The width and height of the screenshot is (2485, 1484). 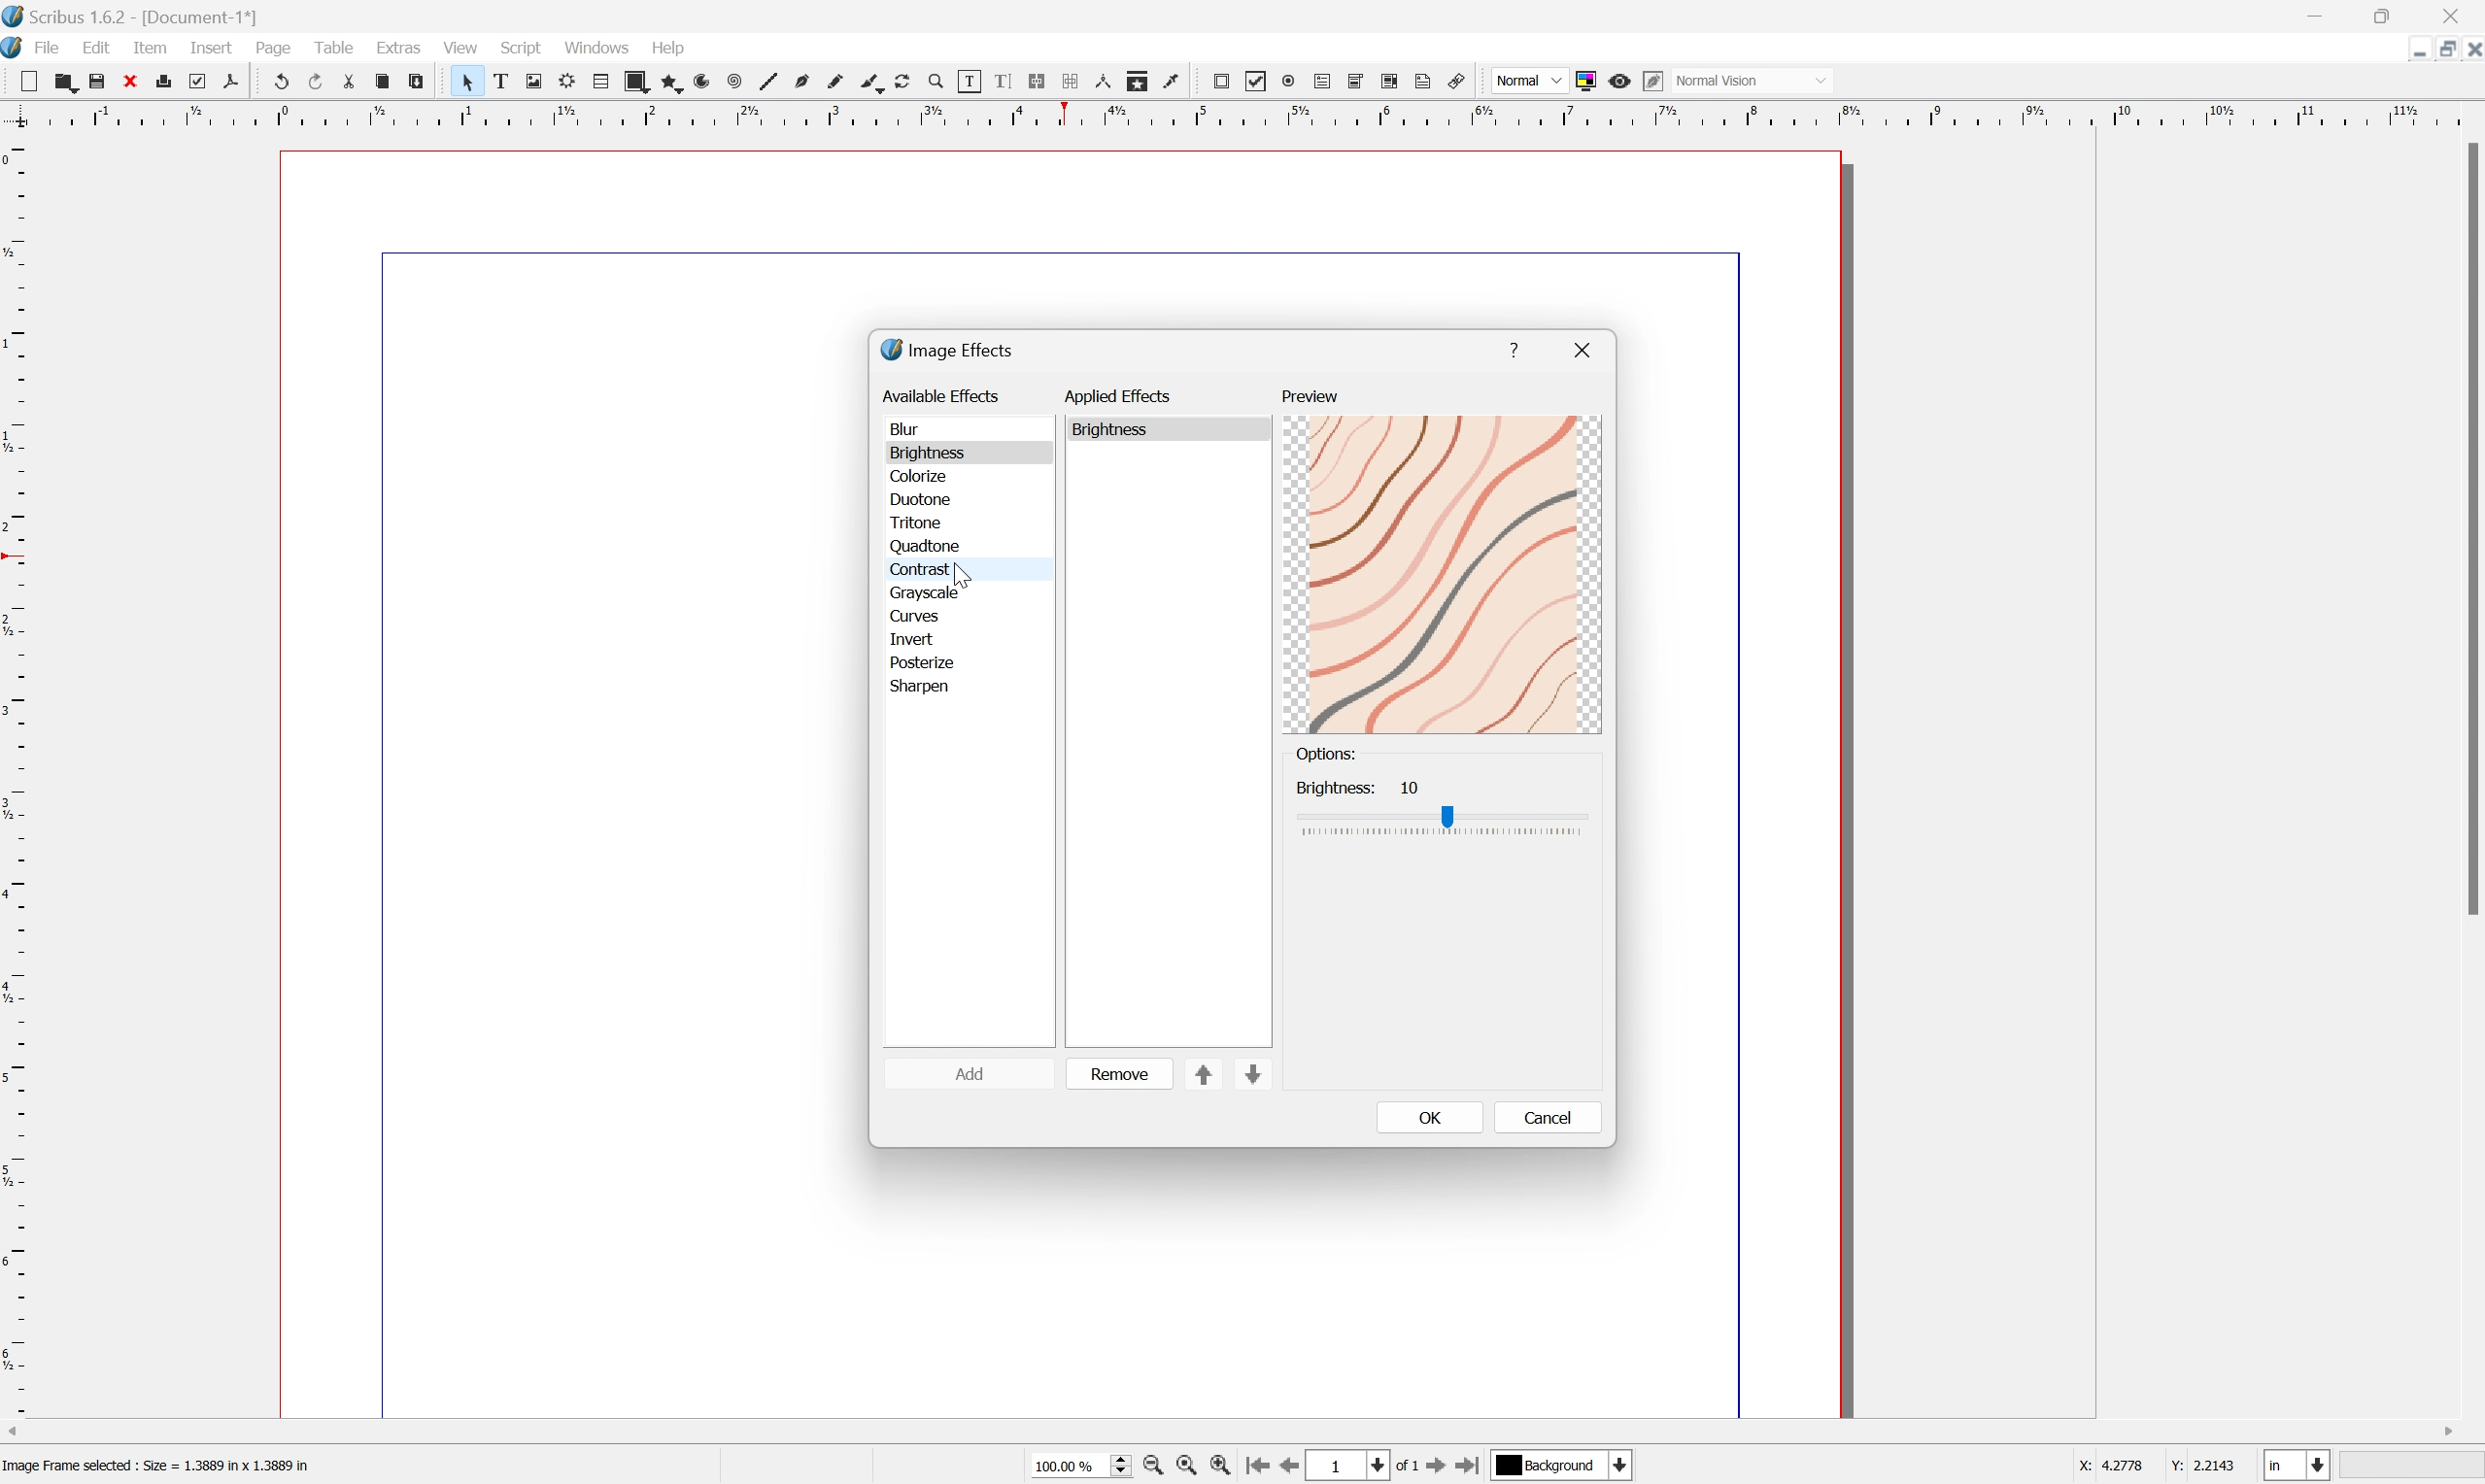 What do you see at coordinates (980, 1075) in the screenshot?
I see `add` at bounding box center [980, 1075].